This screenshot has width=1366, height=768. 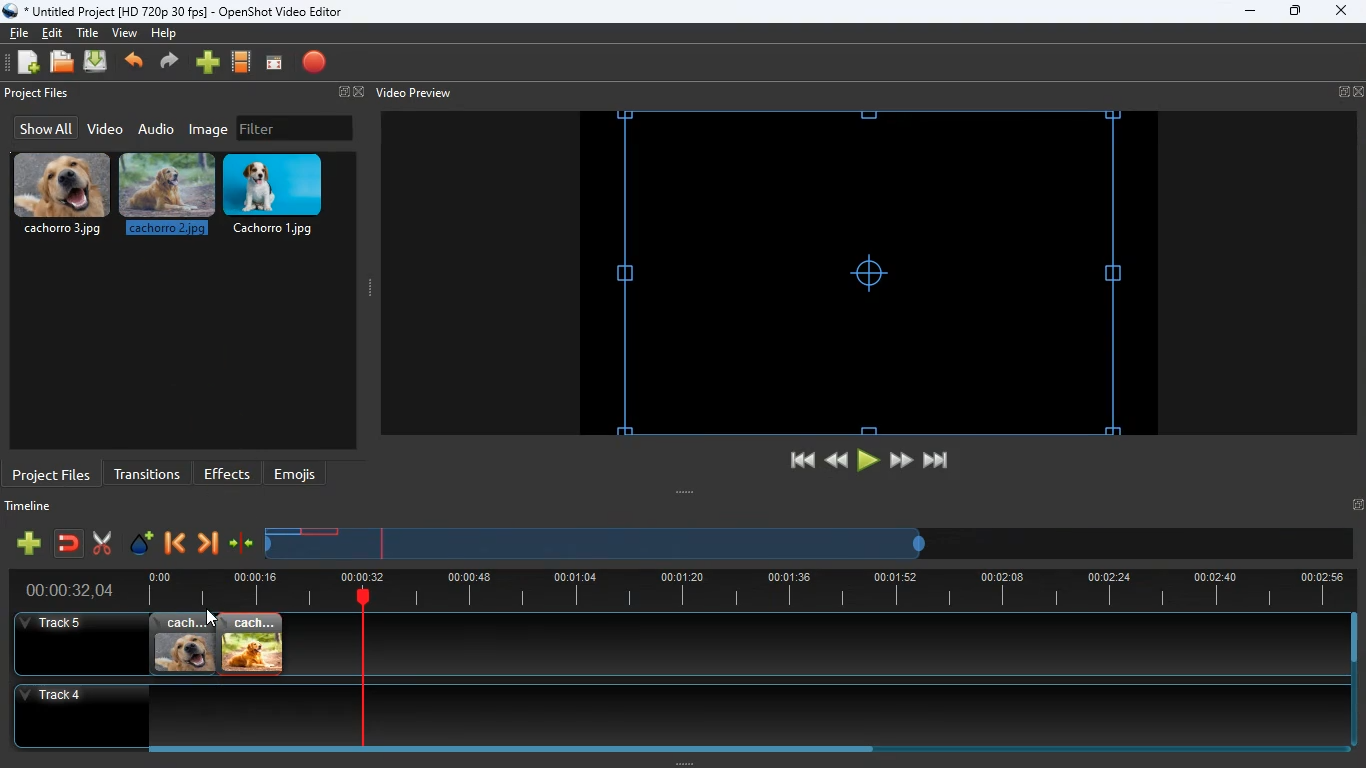 What do you see at coordinates (163, 36) in the screenshot?
I see `help` at bounding box center [163, 36].